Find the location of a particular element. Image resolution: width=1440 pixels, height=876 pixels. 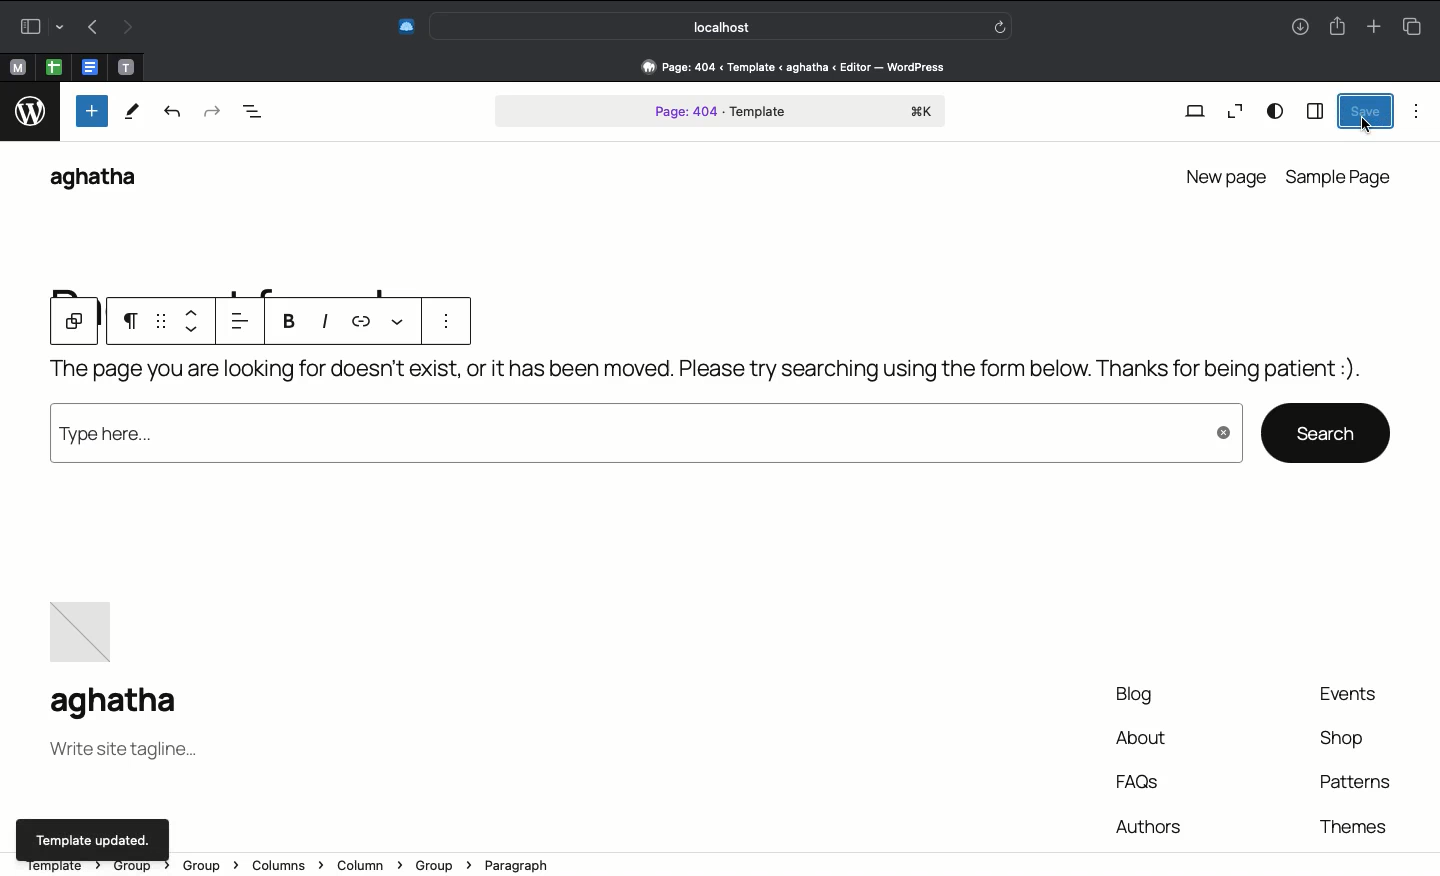

Sidebar is located at coordinates (1314, 110).